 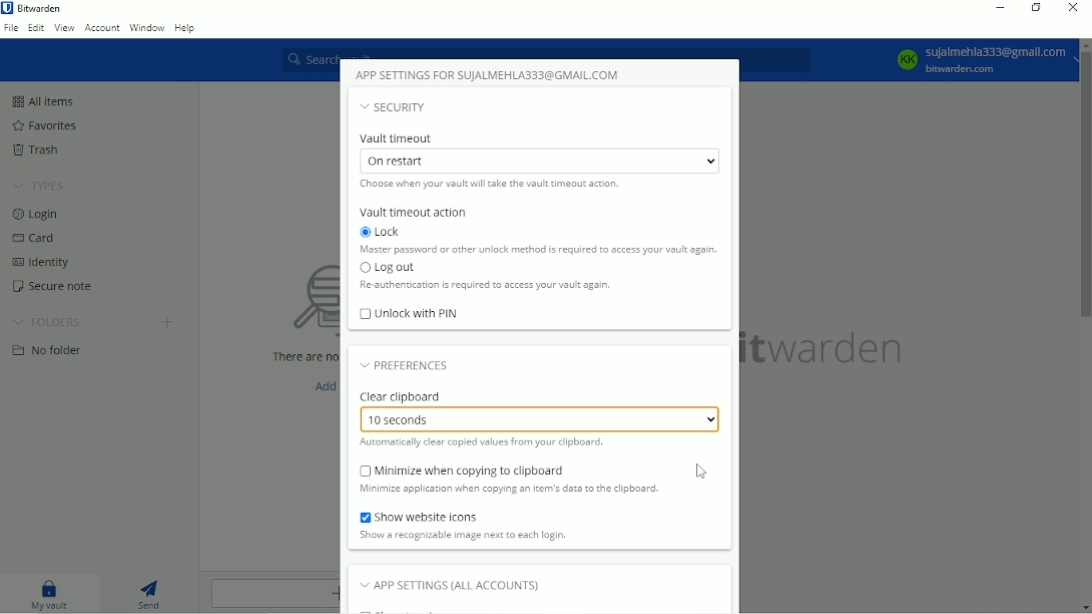 What do you see at coordinates (410, 316) in the screenshot?
I see `Unlock with PIN` at bounding box center [410, 316].